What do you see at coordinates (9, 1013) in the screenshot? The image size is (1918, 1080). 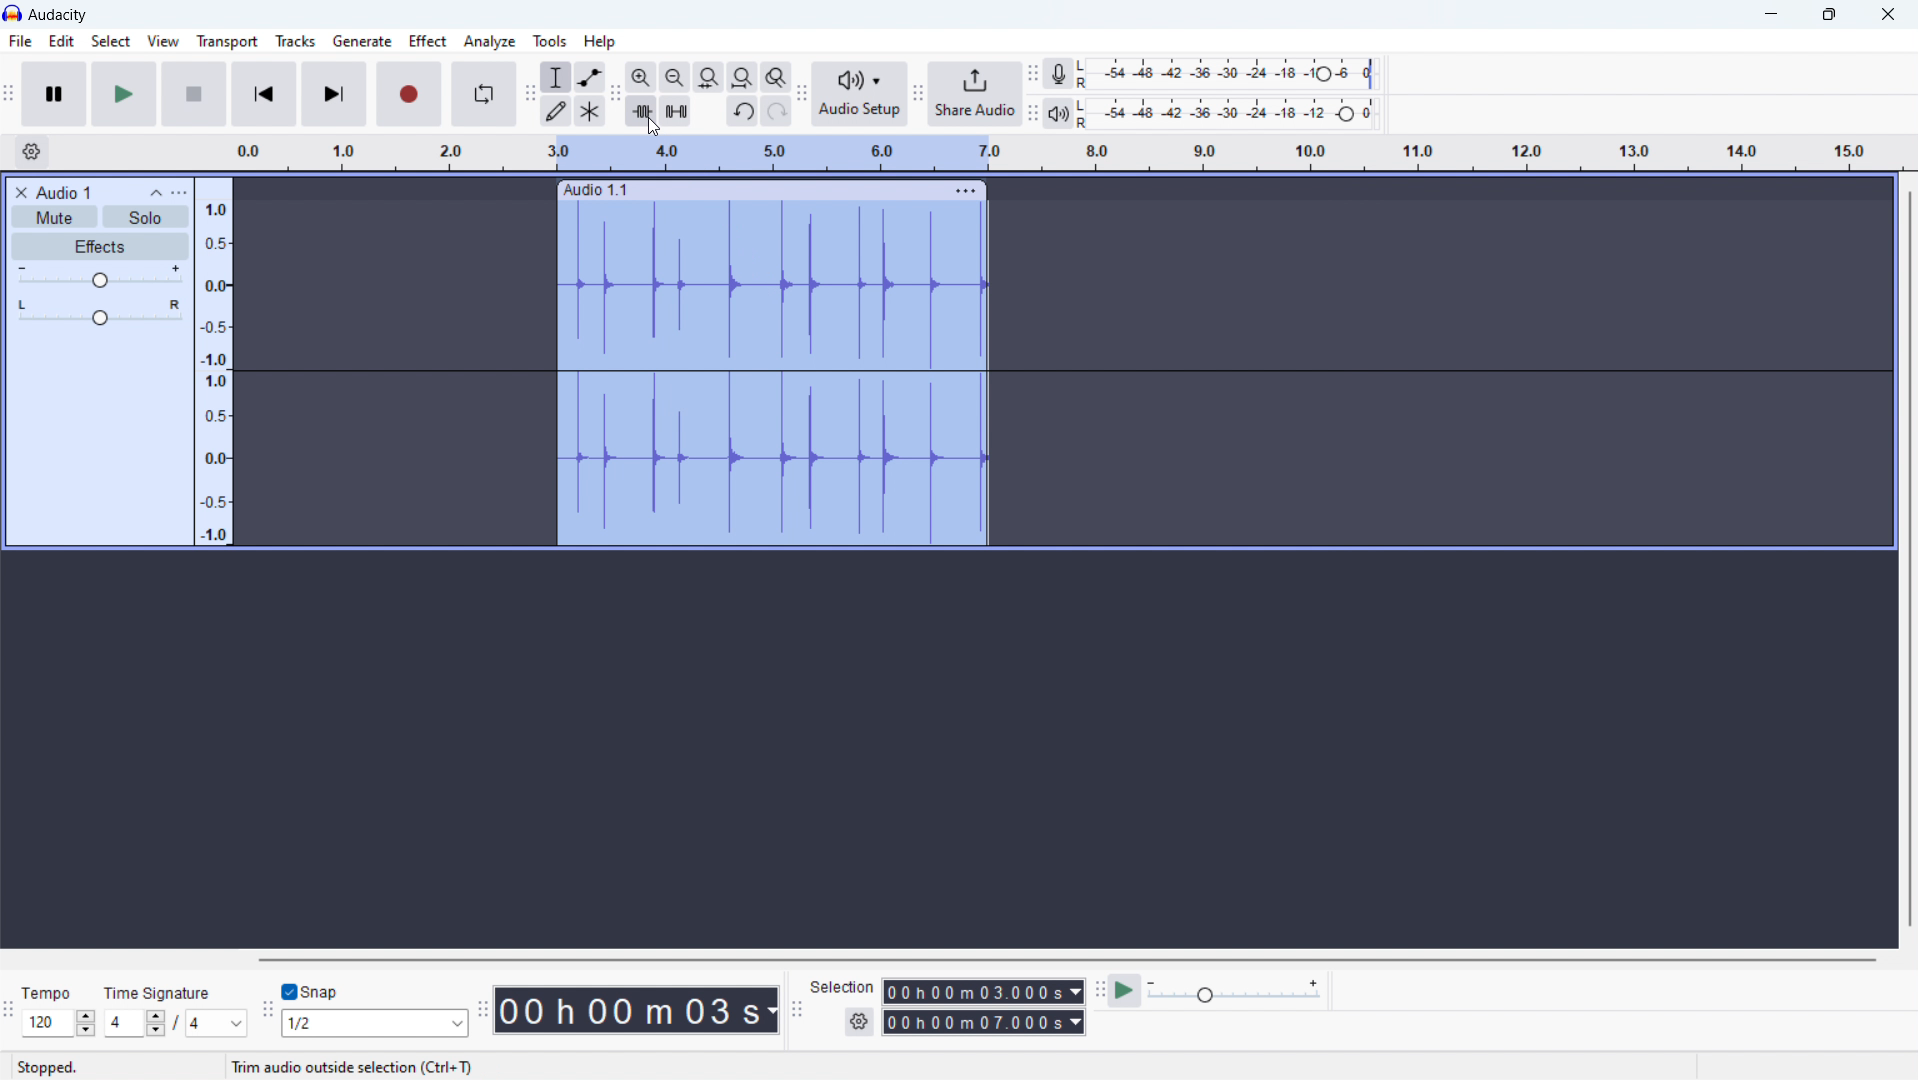 I see `time signature toolbar` at bounding box center [9, 1013].